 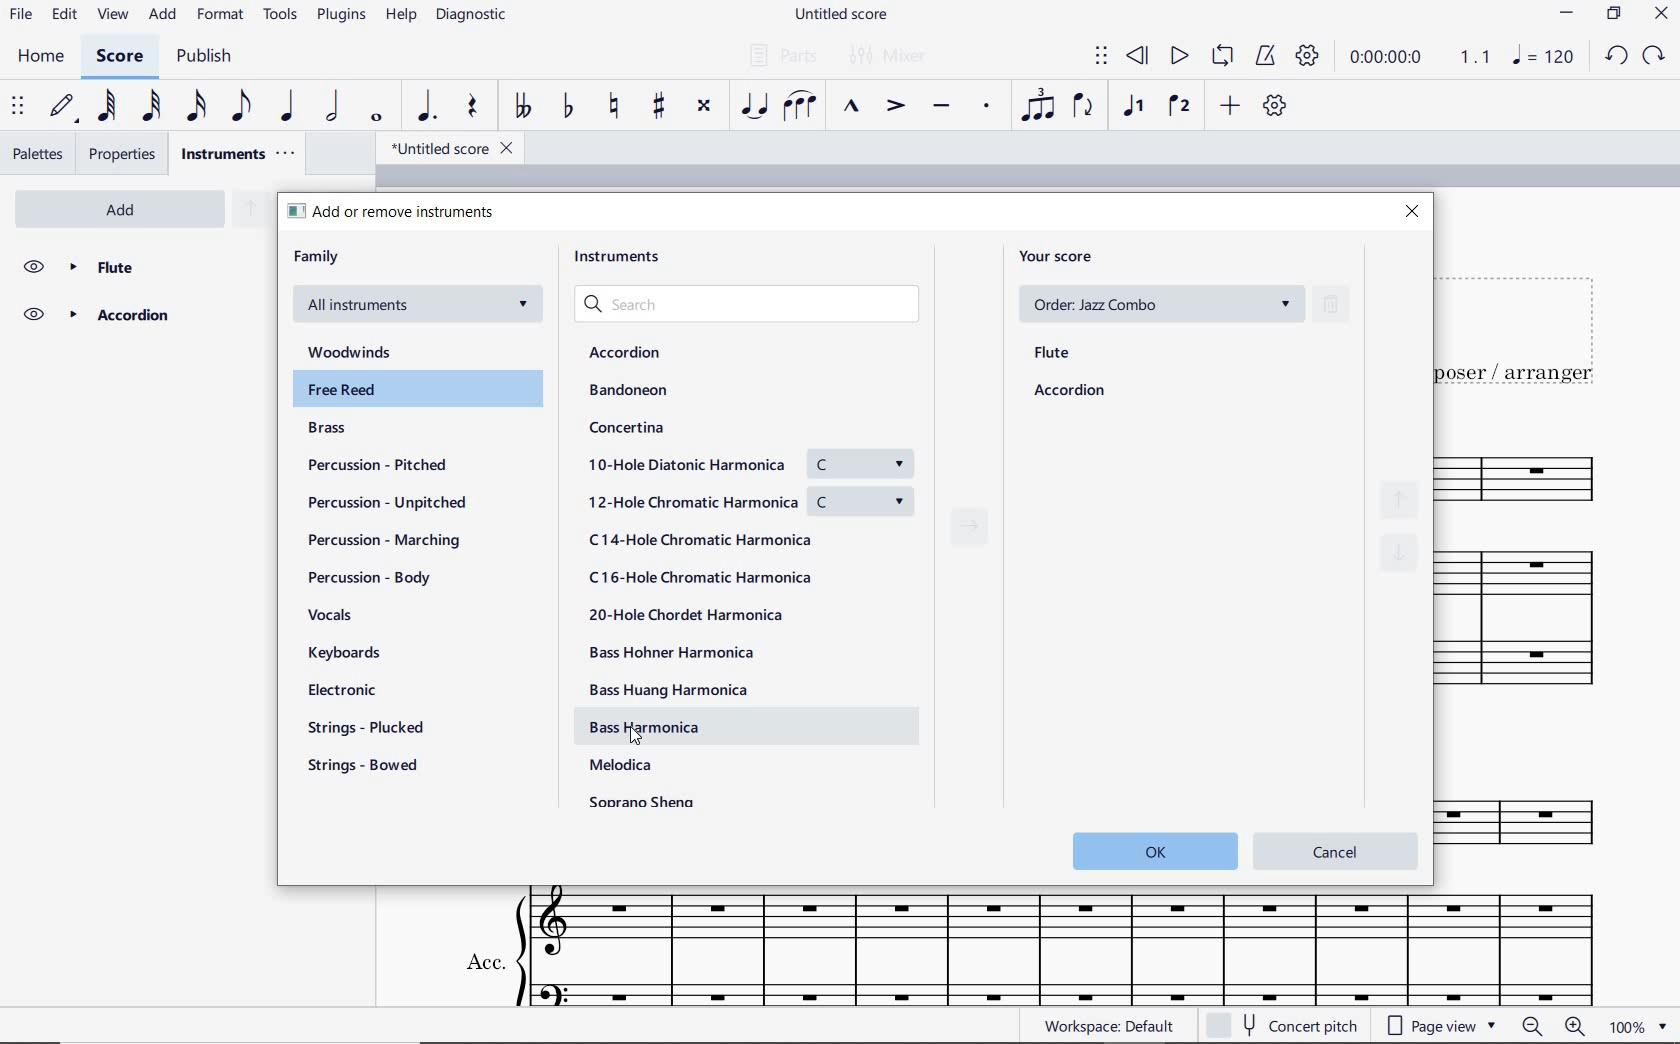 What do you see at coordinates (756, 307) in the screenshot?
I see `search` at bounding box center [756, 307].